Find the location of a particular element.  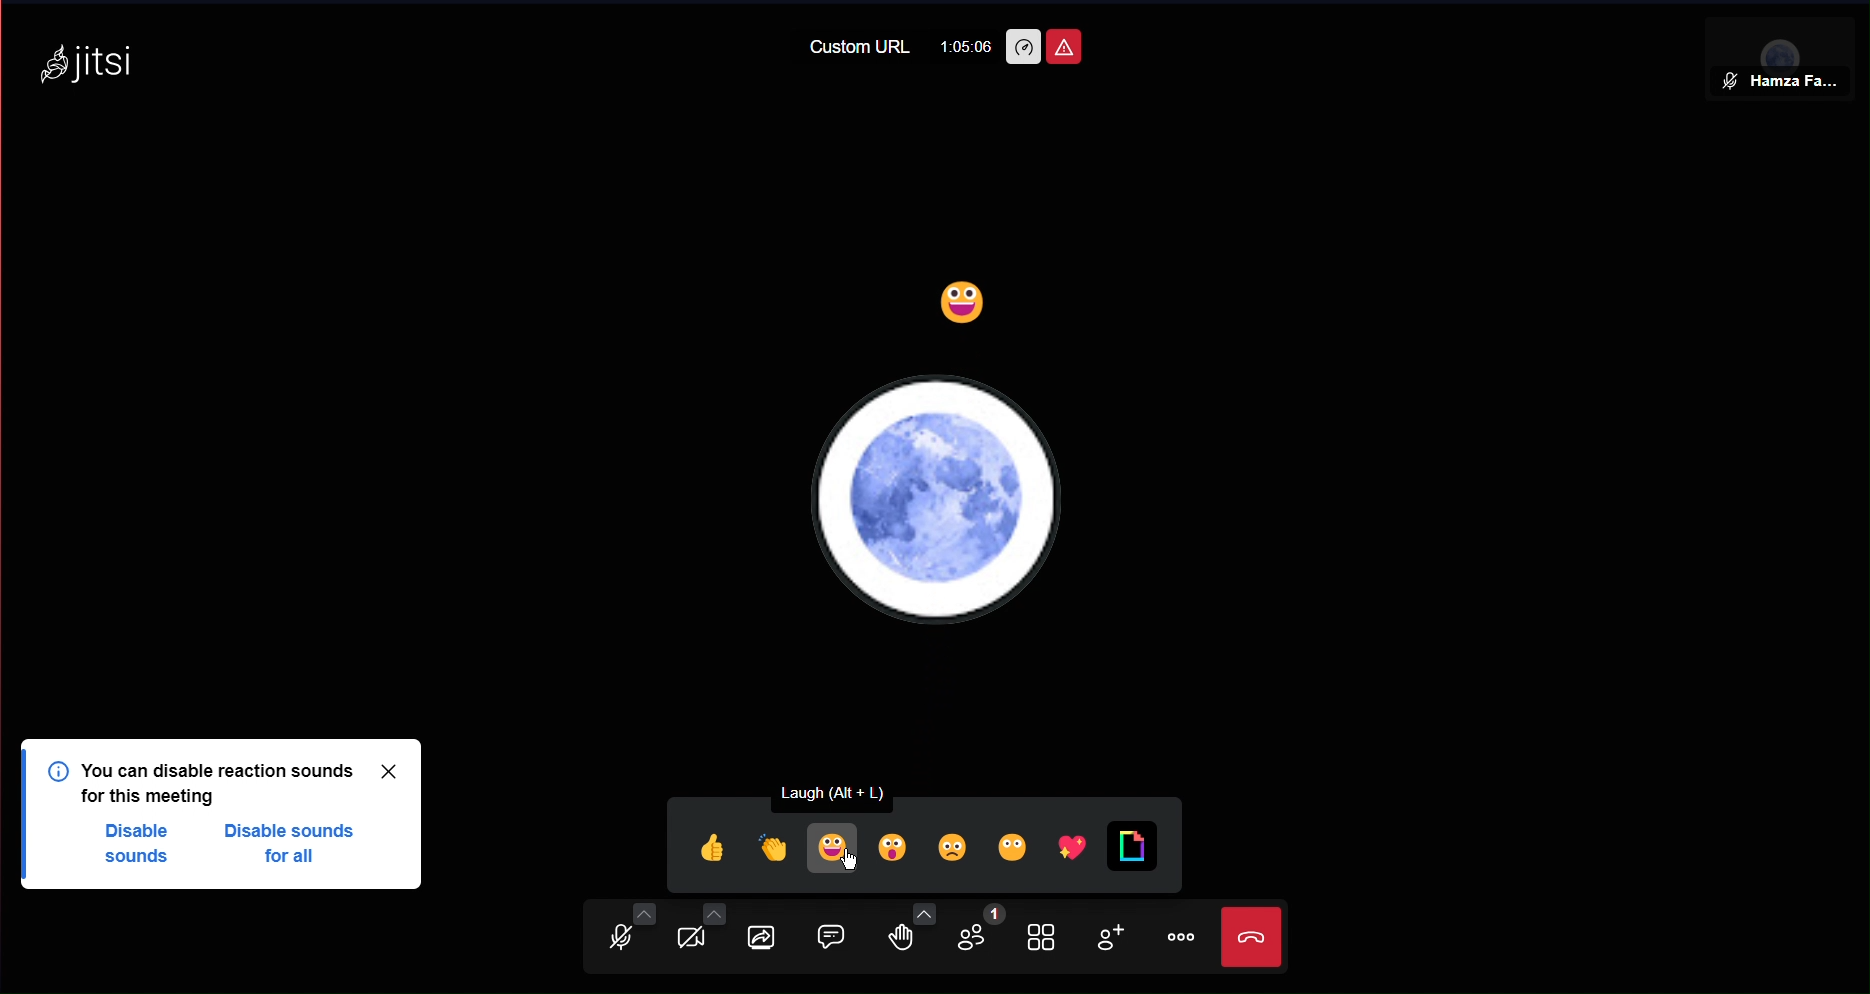

Add Participant is located at coordinates (1106, 941).